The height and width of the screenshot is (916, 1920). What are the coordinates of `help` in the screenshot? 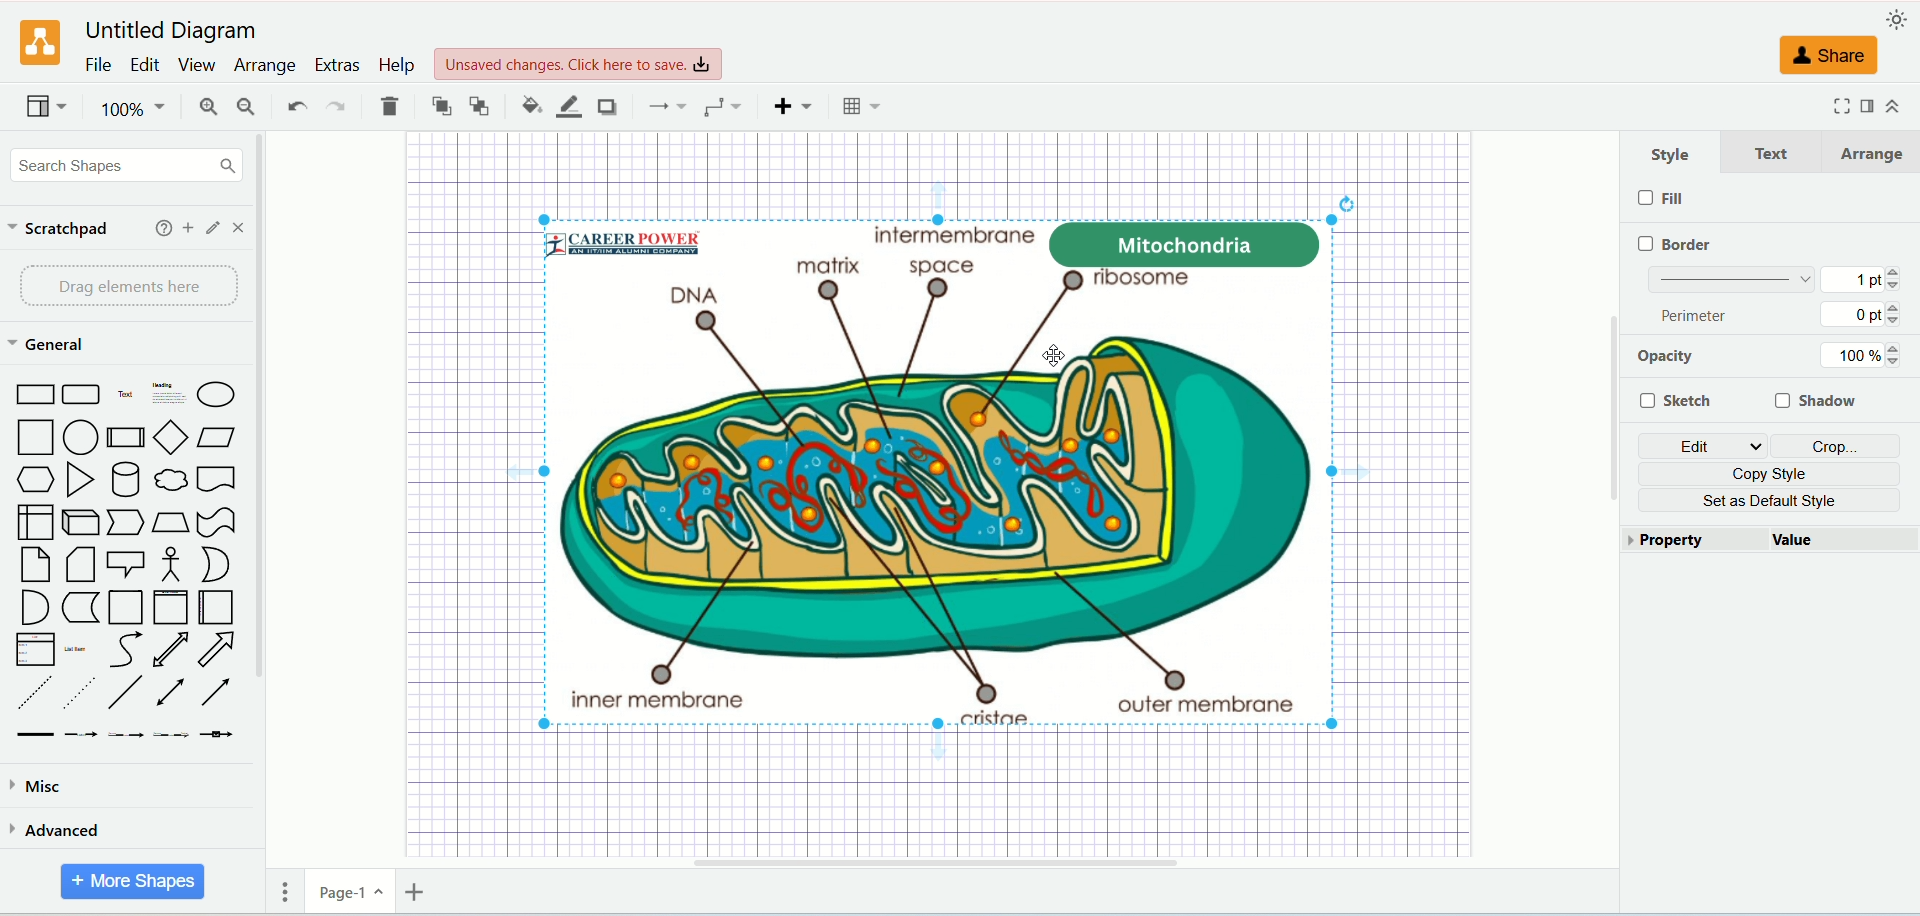 It's located at (161, 226).